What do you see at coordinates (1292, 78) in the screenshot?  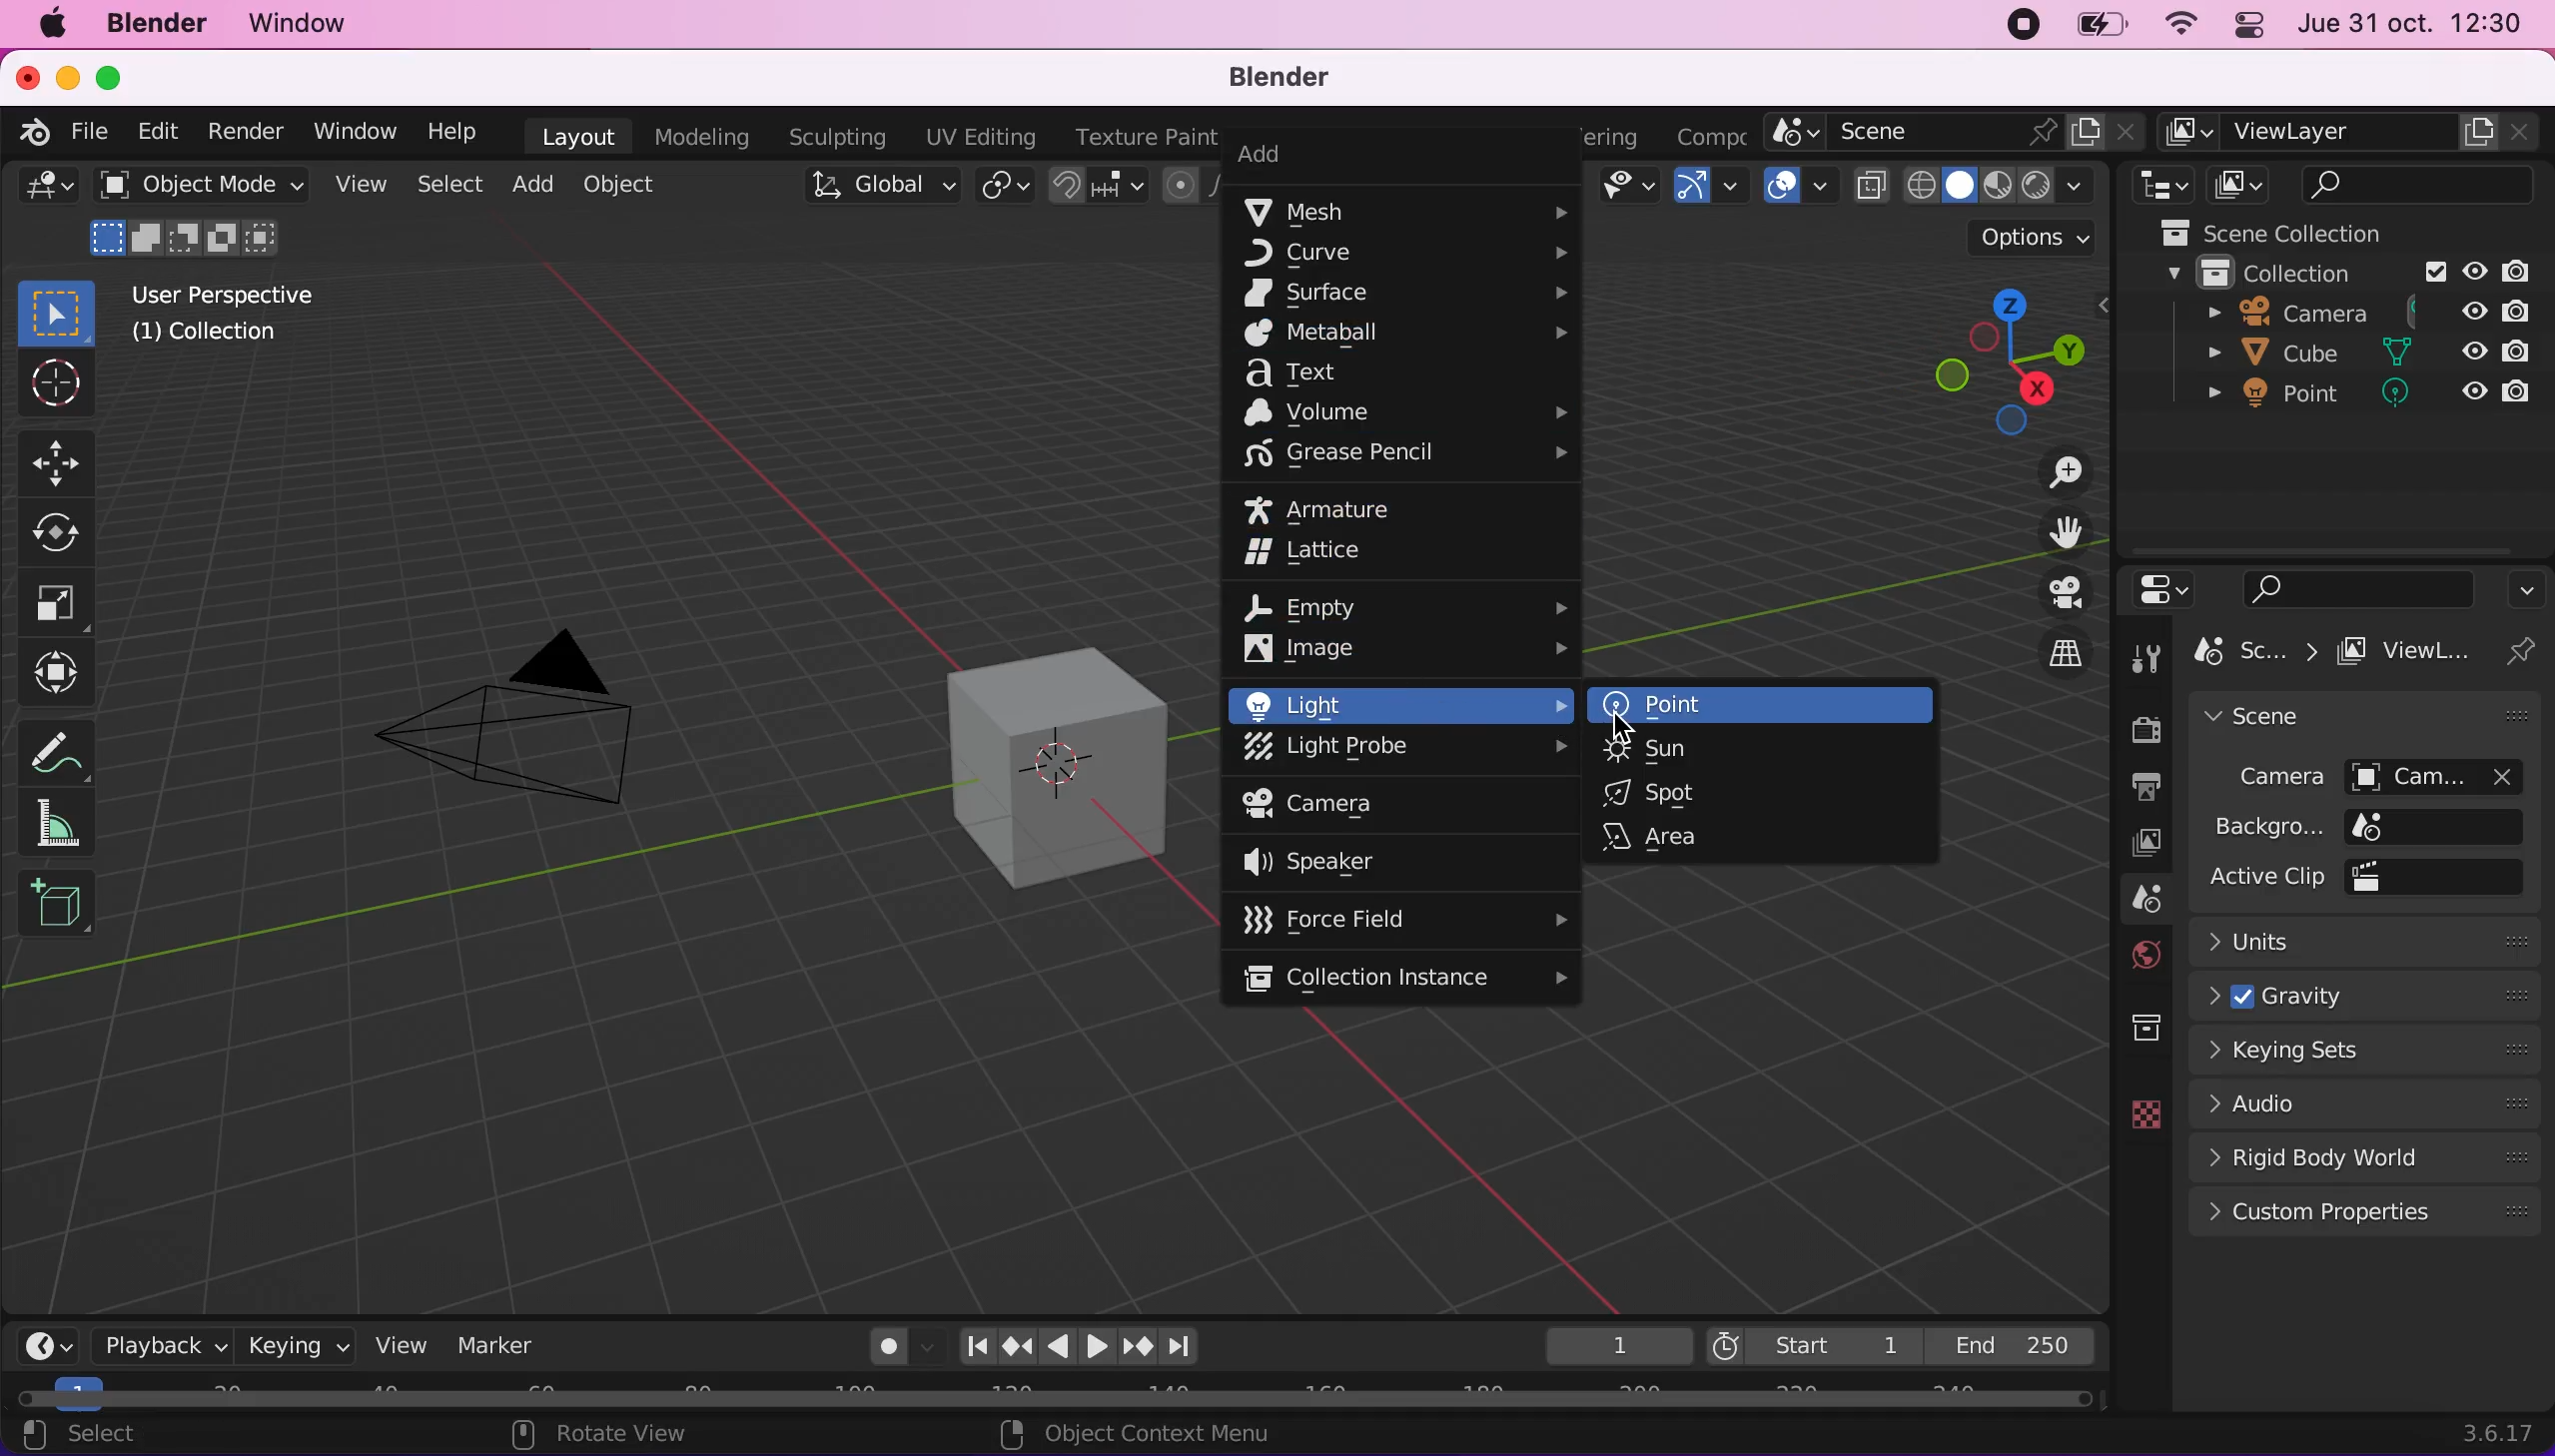 I see `blender` at bounding box center [1292, 78].